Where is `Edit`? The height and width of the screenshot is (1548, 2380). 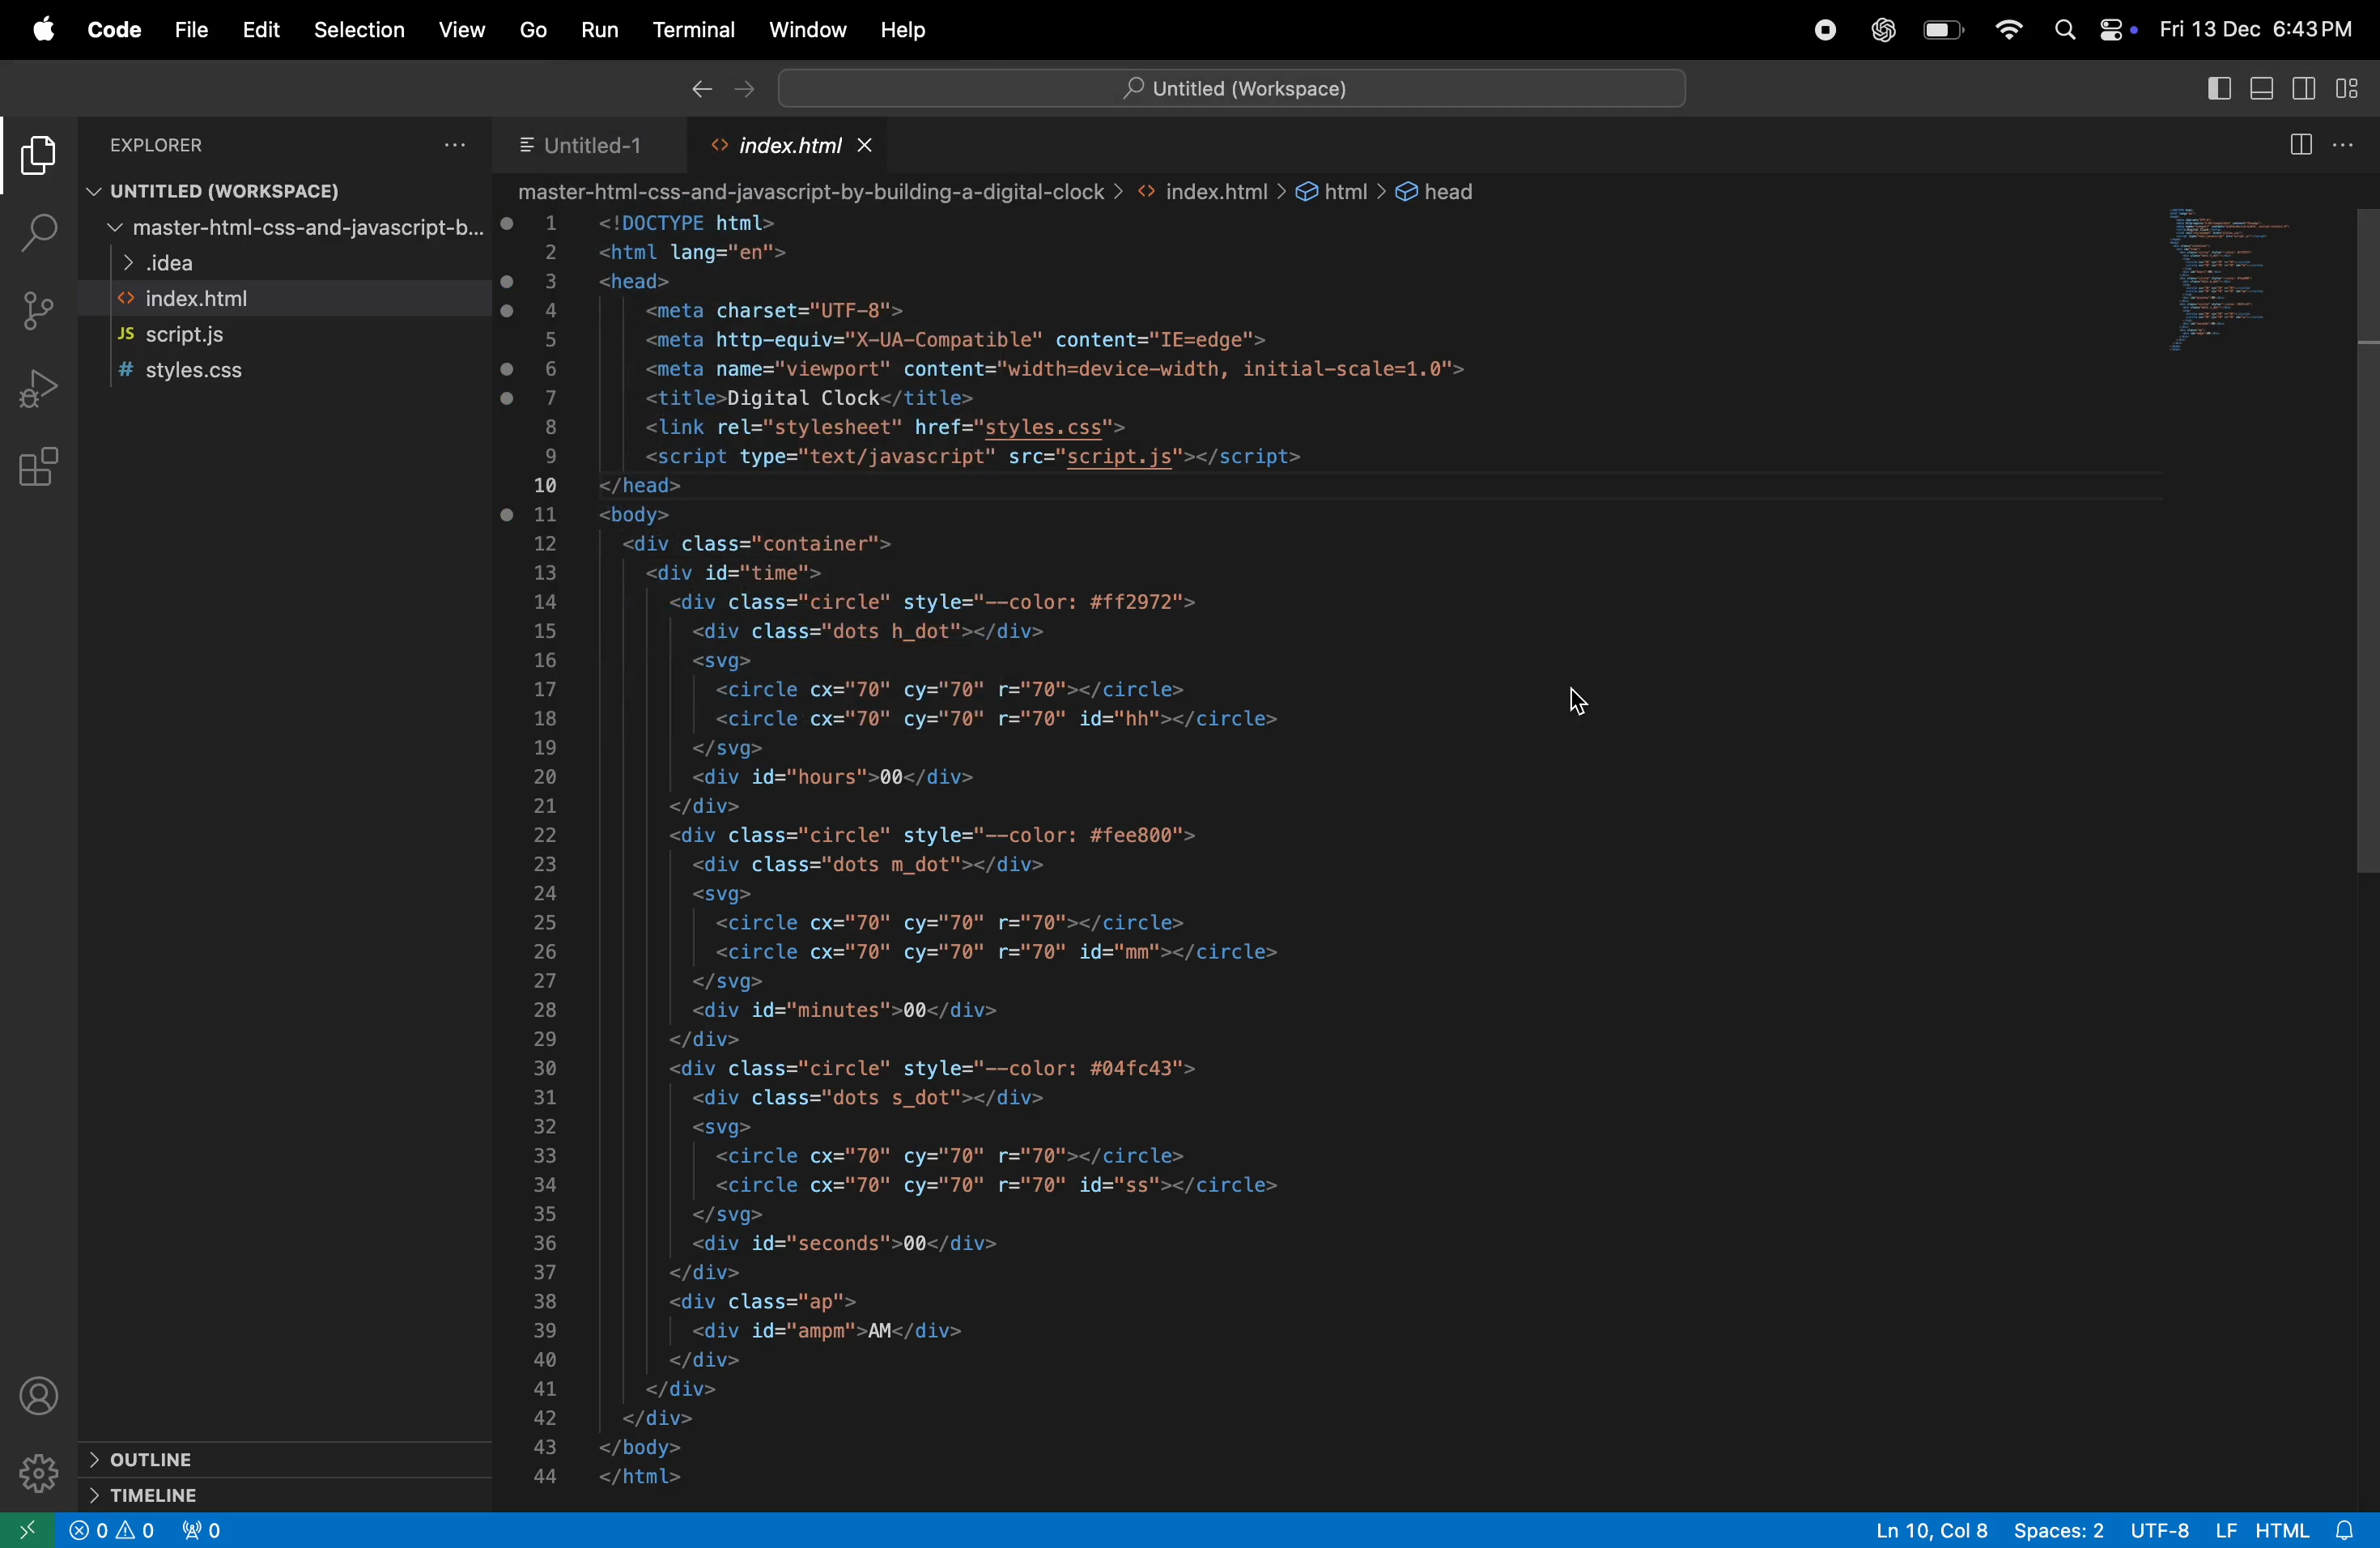 Edit is located at coordinates (262, 29).